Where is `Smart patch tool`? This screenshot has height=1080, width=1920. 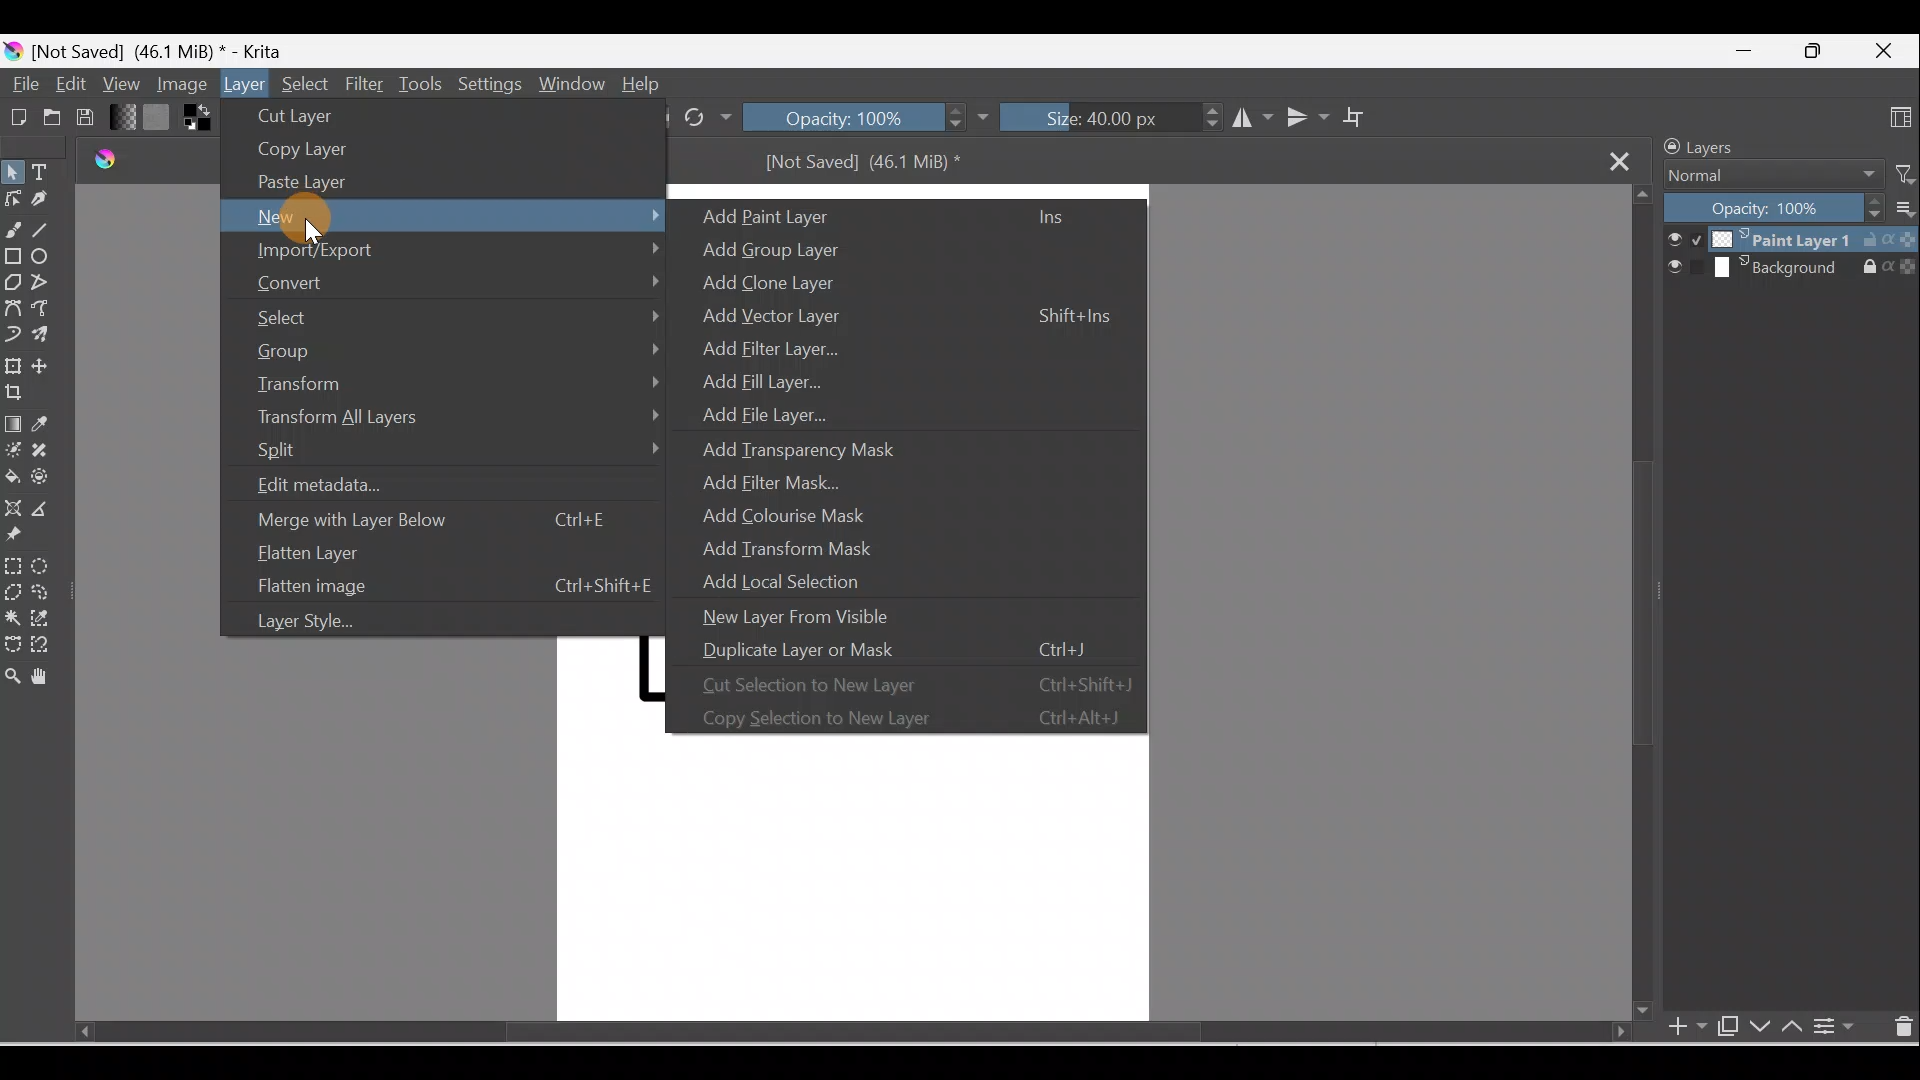 Smart patch tool is located at coordinates (51, 450).